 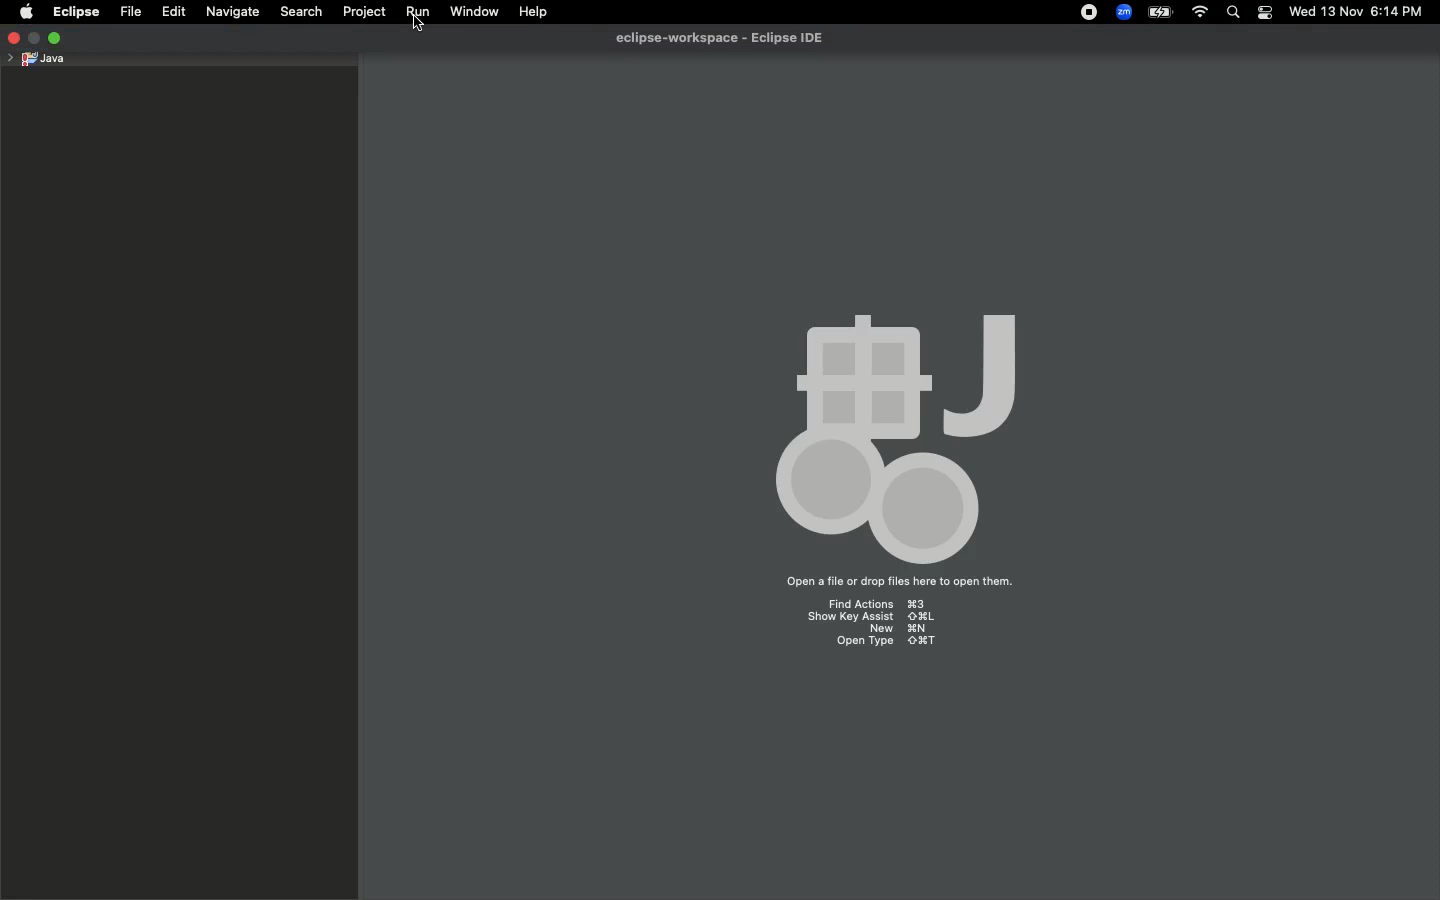 I want to click on eclipse-workspace-eclipse IDE, so click(x=719, y=38).